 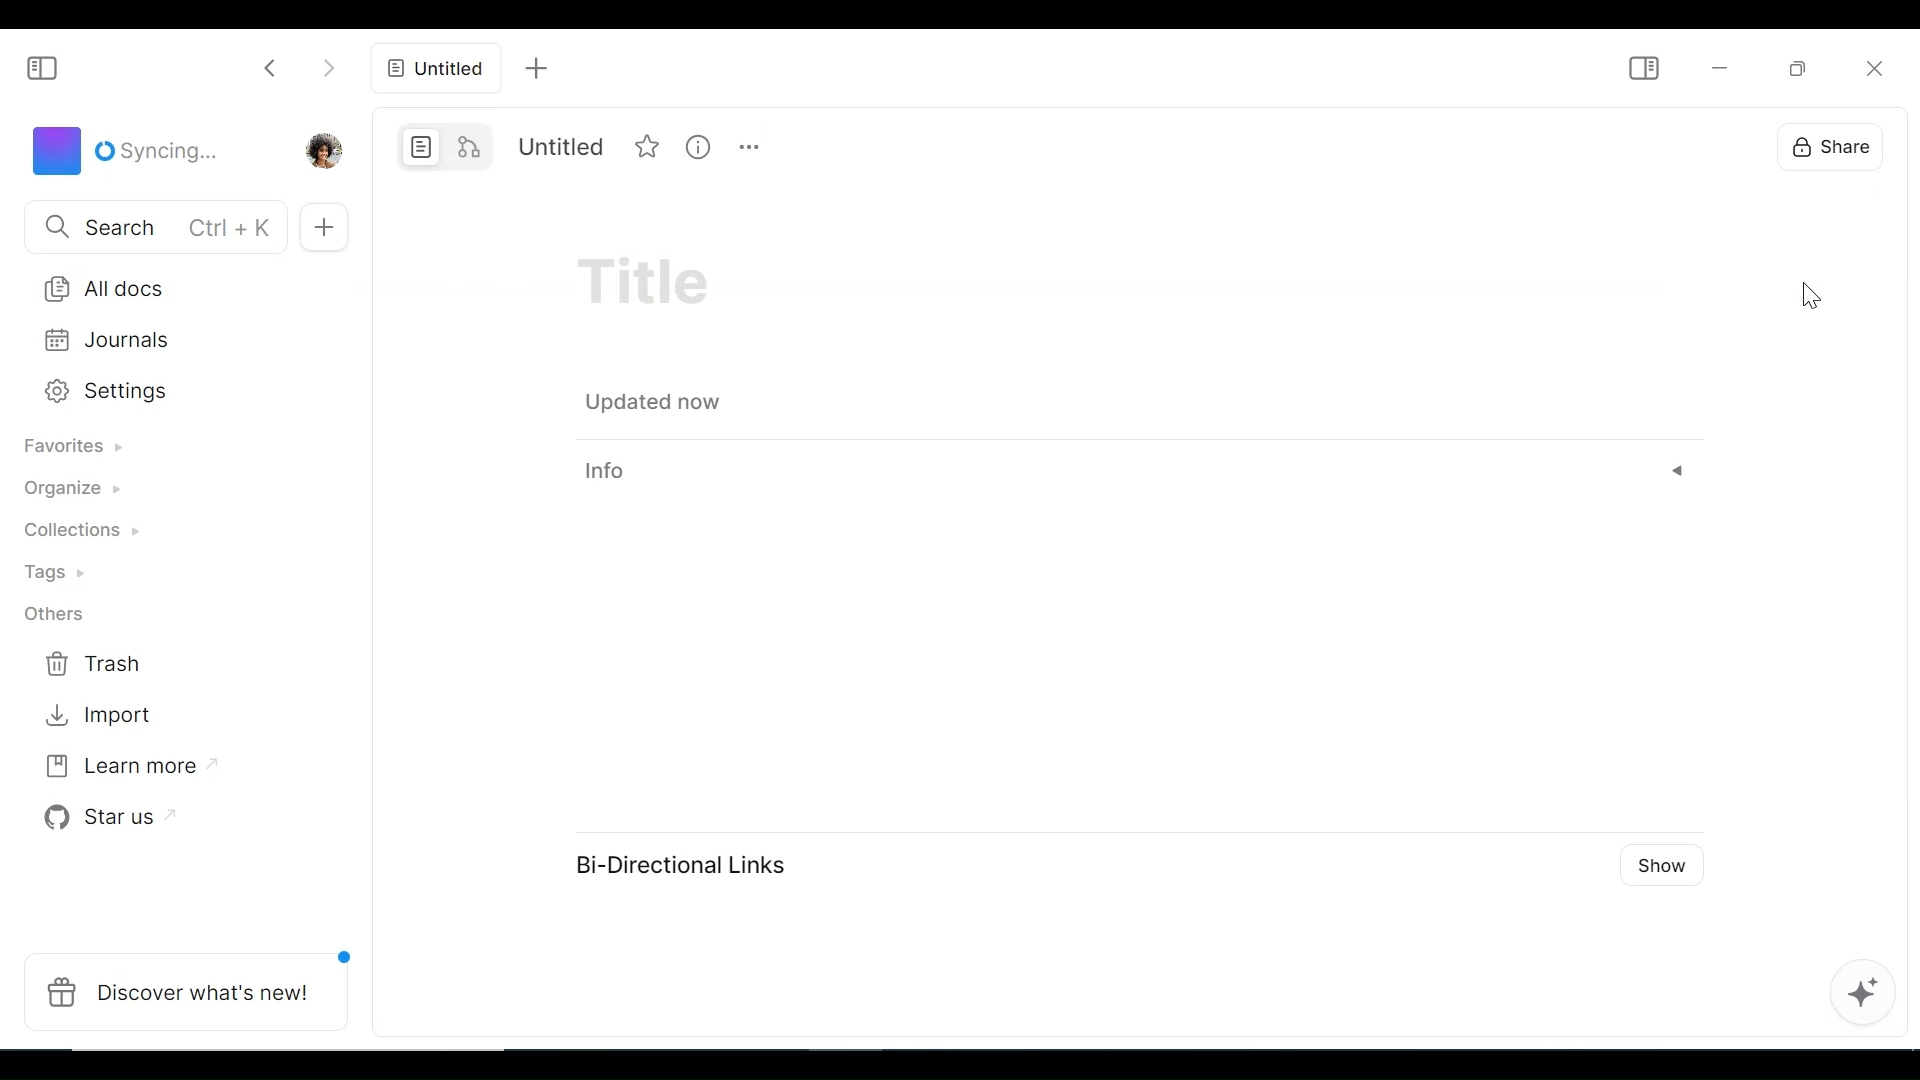 What do you see at coordinates (1810, 297) in the screenshot?
I see `cursor` at bounding box center [1810, 297].